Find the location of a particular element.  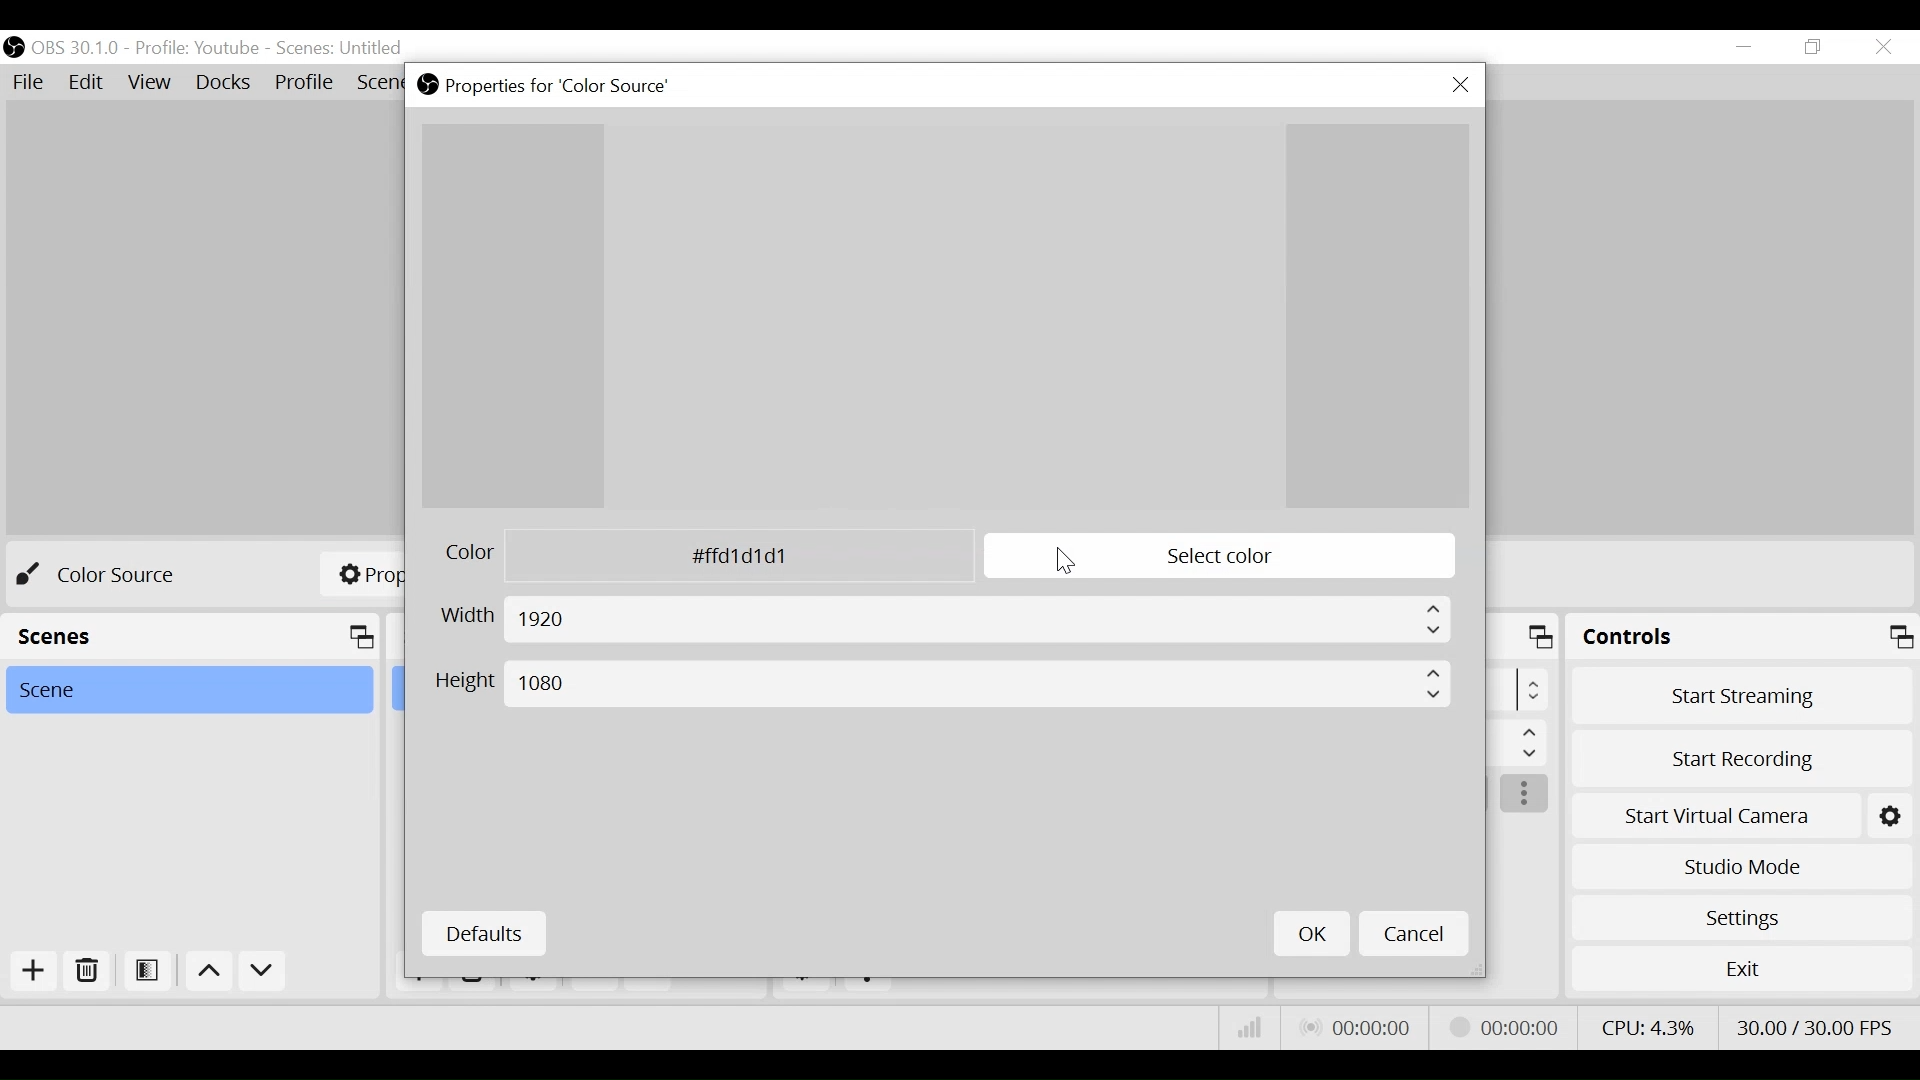

Add is located at coordinates (34, 971).